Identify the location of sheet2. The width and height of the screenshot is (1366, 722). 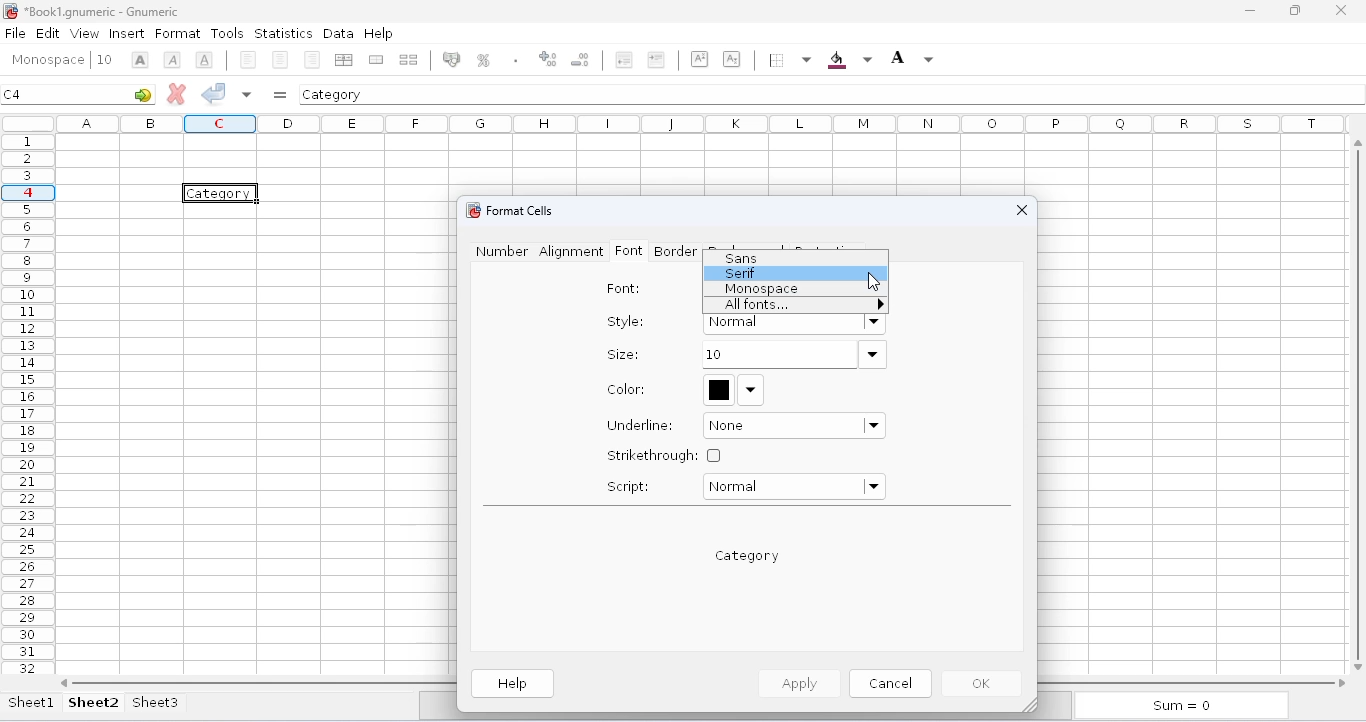
(94, 702).